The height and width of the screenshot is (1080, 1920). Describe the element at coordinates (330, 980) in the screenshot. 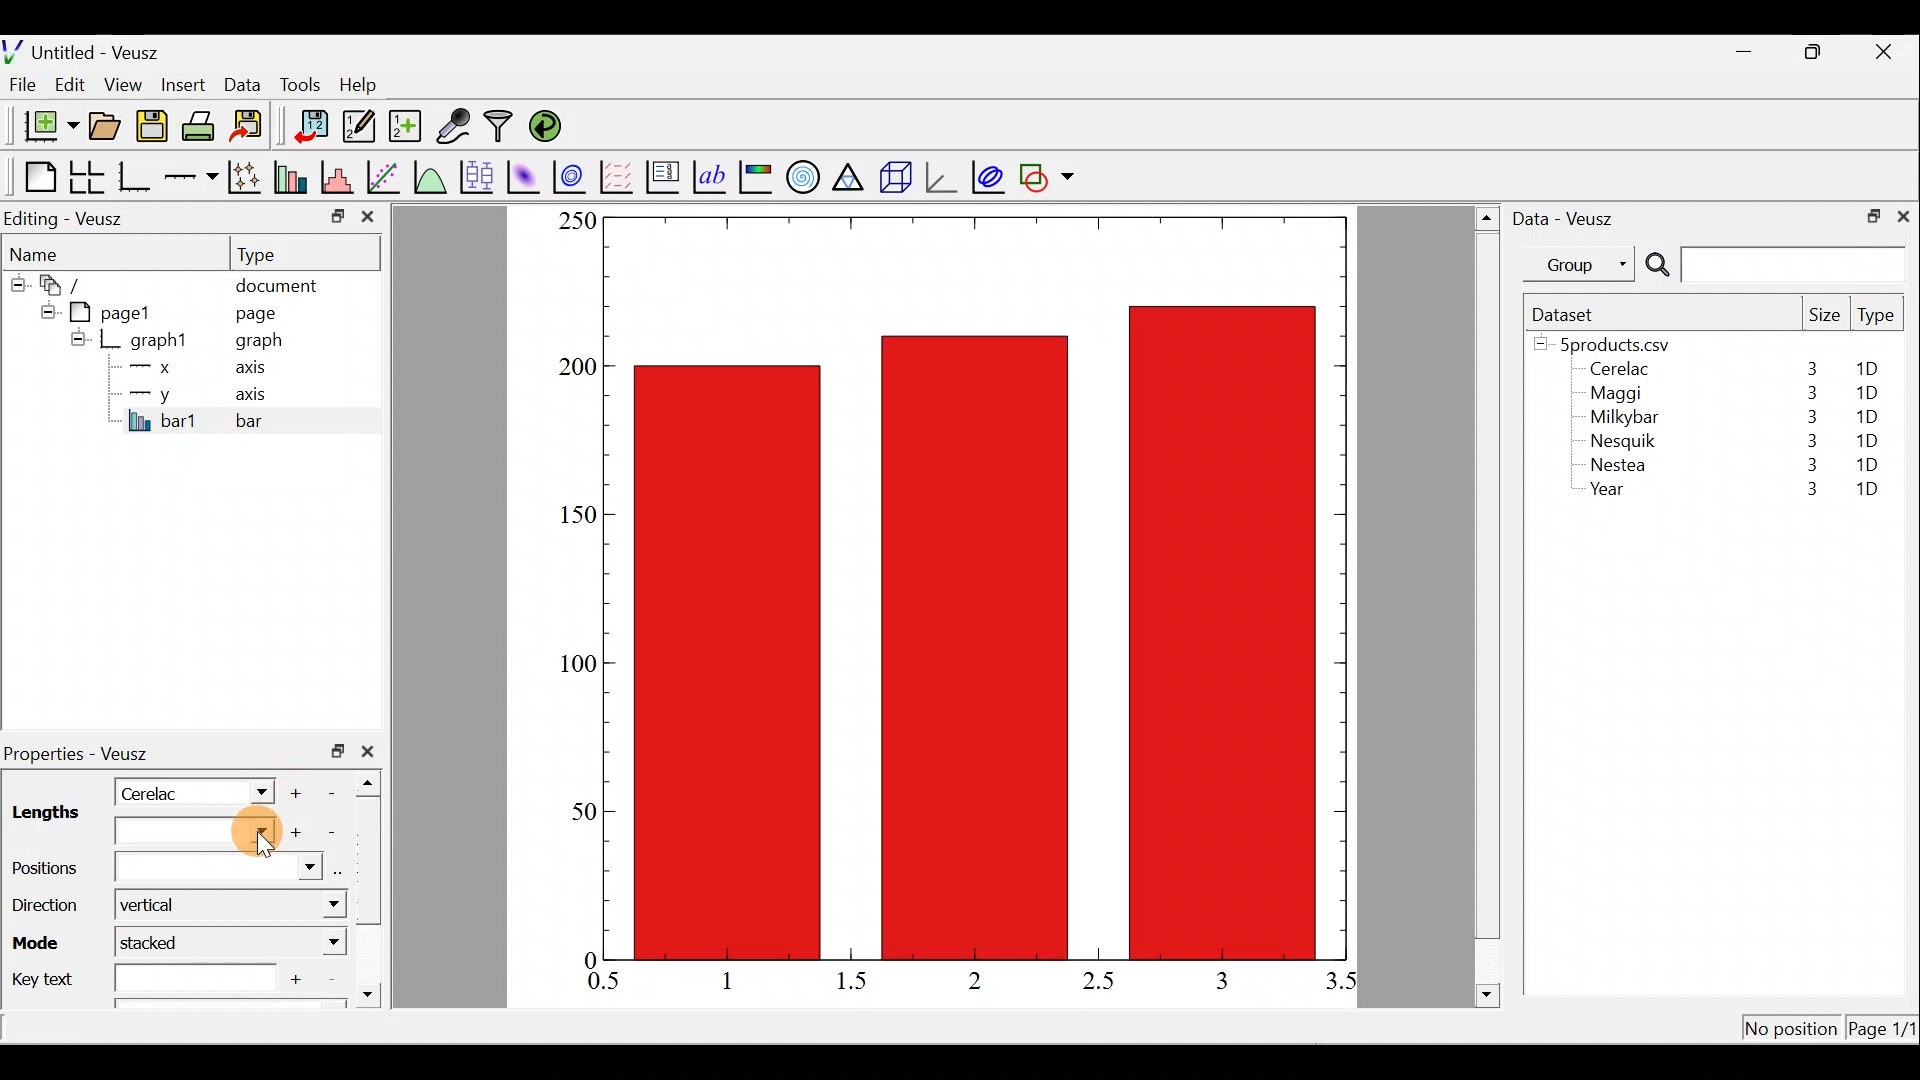

I see `Remove item` at that location.